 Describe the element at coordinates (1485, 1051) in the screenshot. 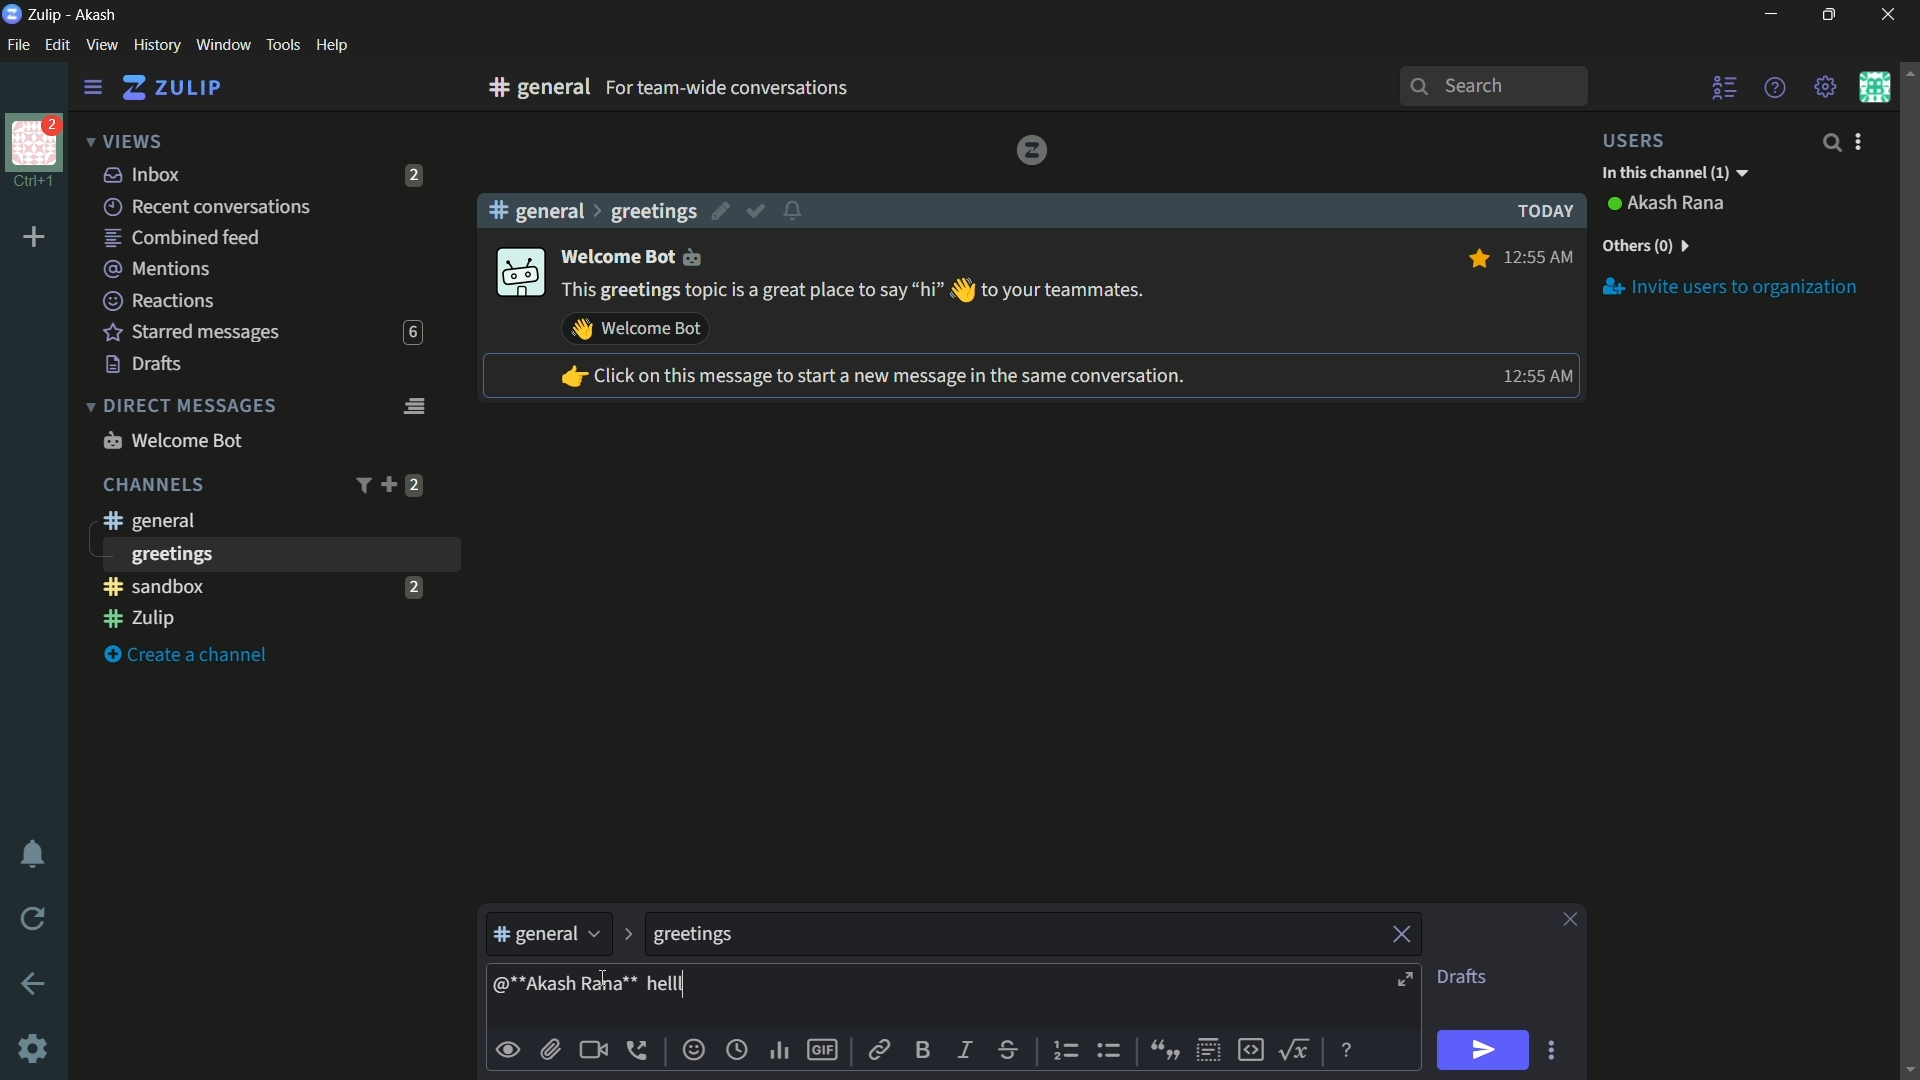

I see `send` at that location.